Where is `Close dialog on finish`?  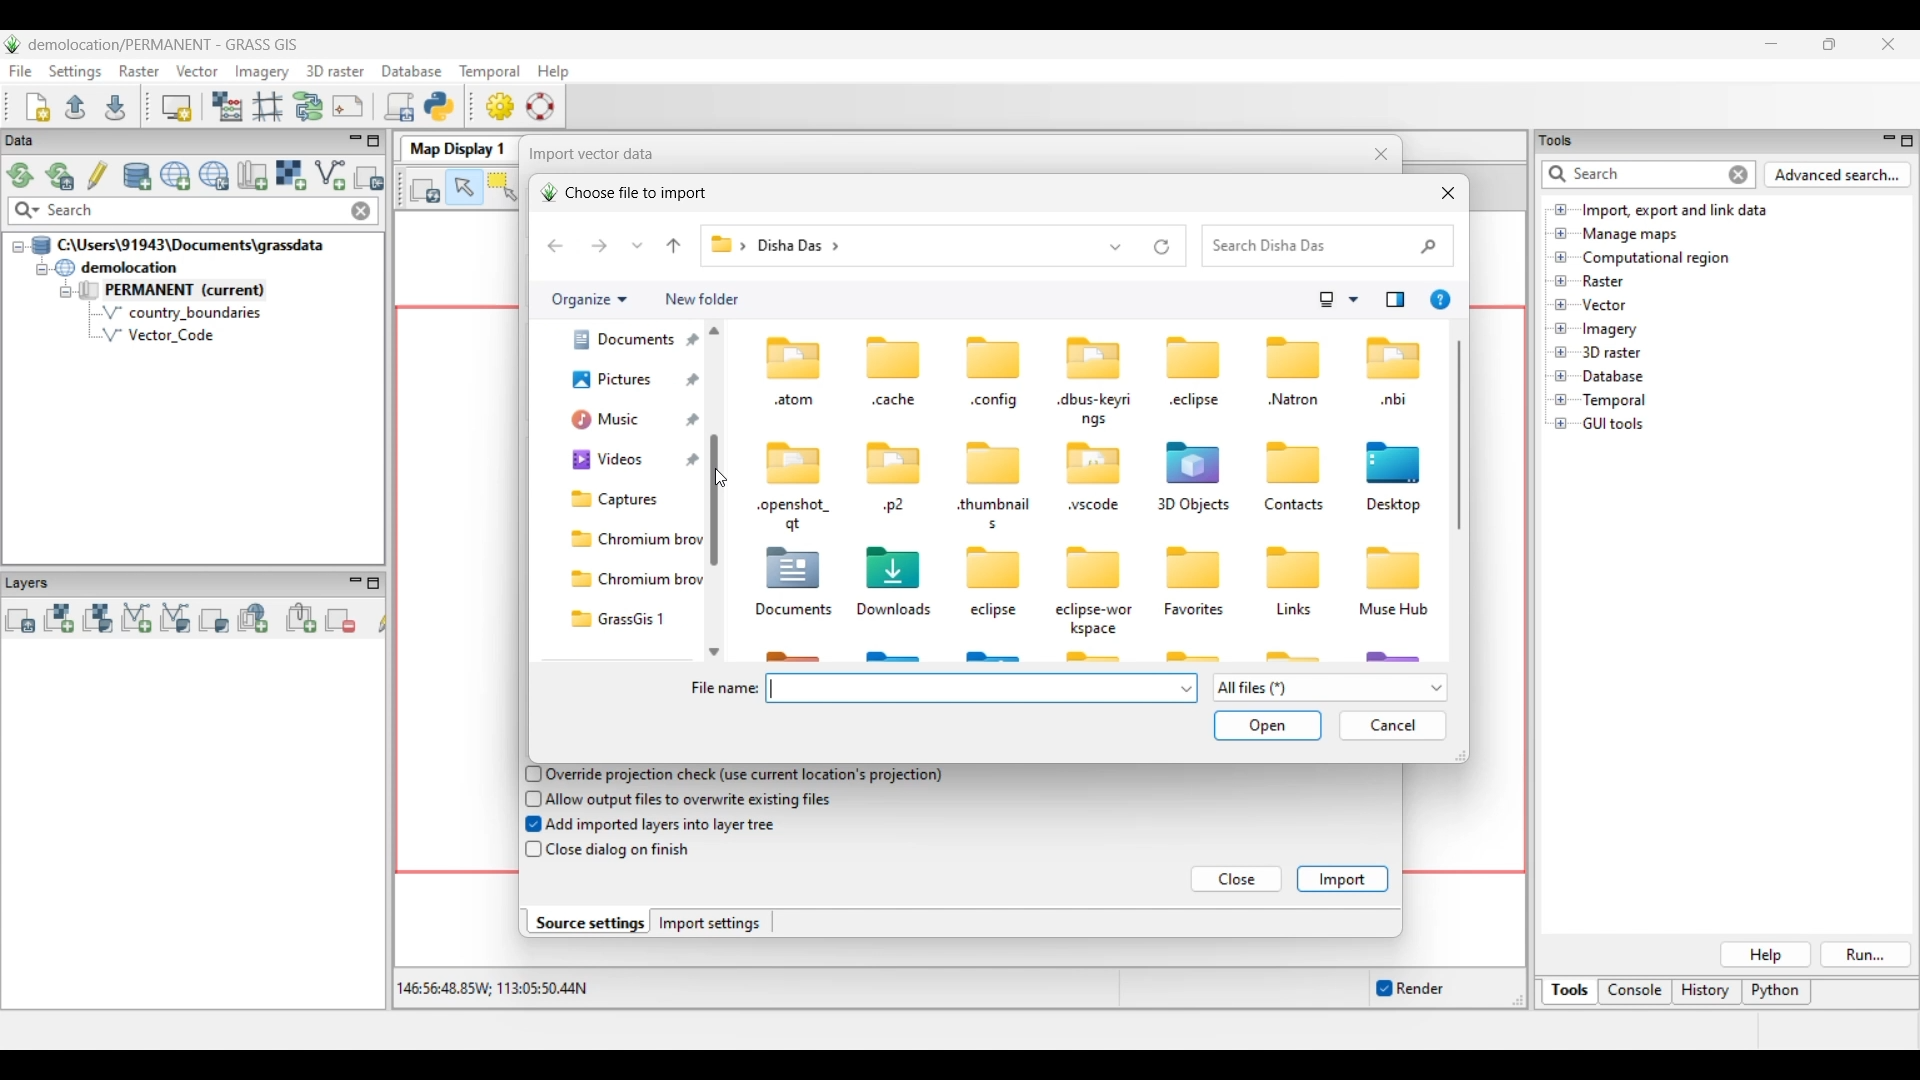 Close dialog on finish is located at coordinates (620, 850).